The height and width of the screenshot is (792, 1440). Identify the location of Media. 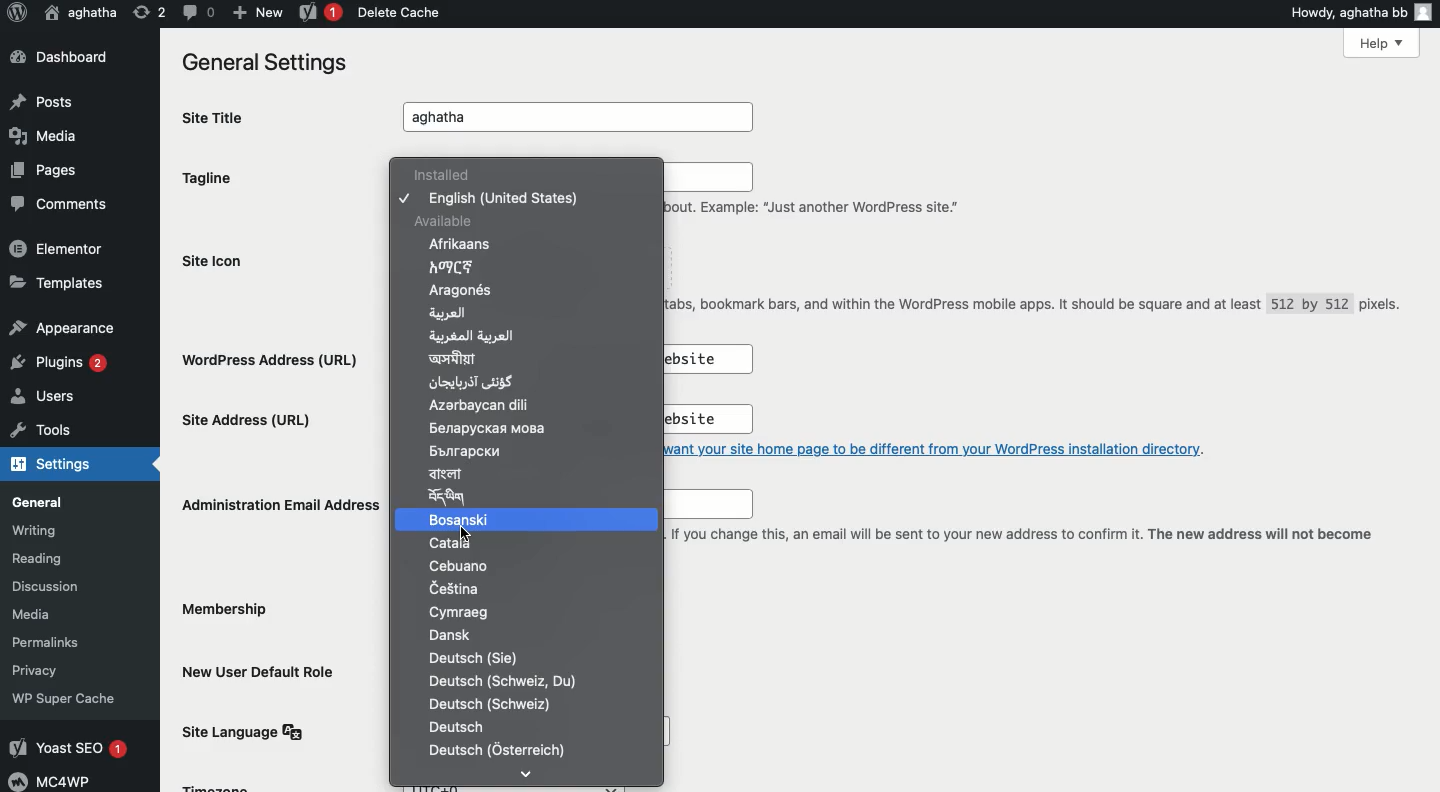
(49, 614).